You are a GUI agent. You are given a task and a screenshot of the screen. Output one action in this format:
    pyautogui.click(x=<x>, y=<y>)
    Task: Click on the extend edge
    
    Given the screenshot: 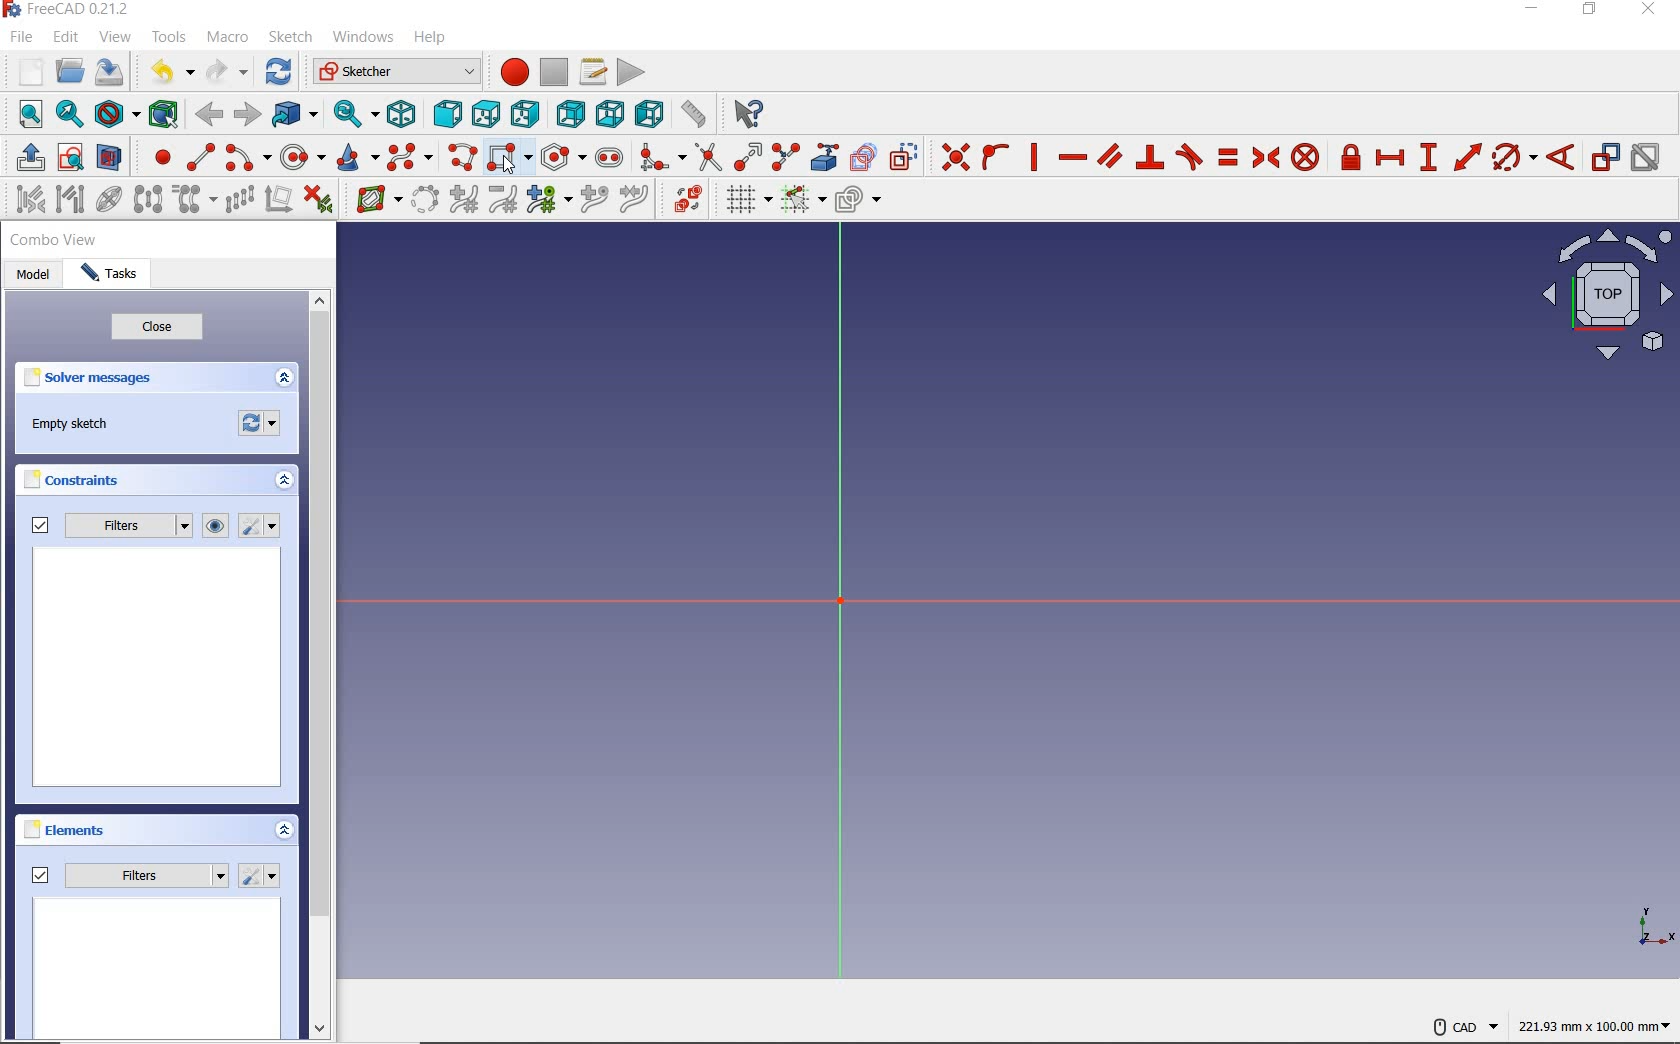 What is the action you would take?
    pyautogui.click(x=749, y=157)
    